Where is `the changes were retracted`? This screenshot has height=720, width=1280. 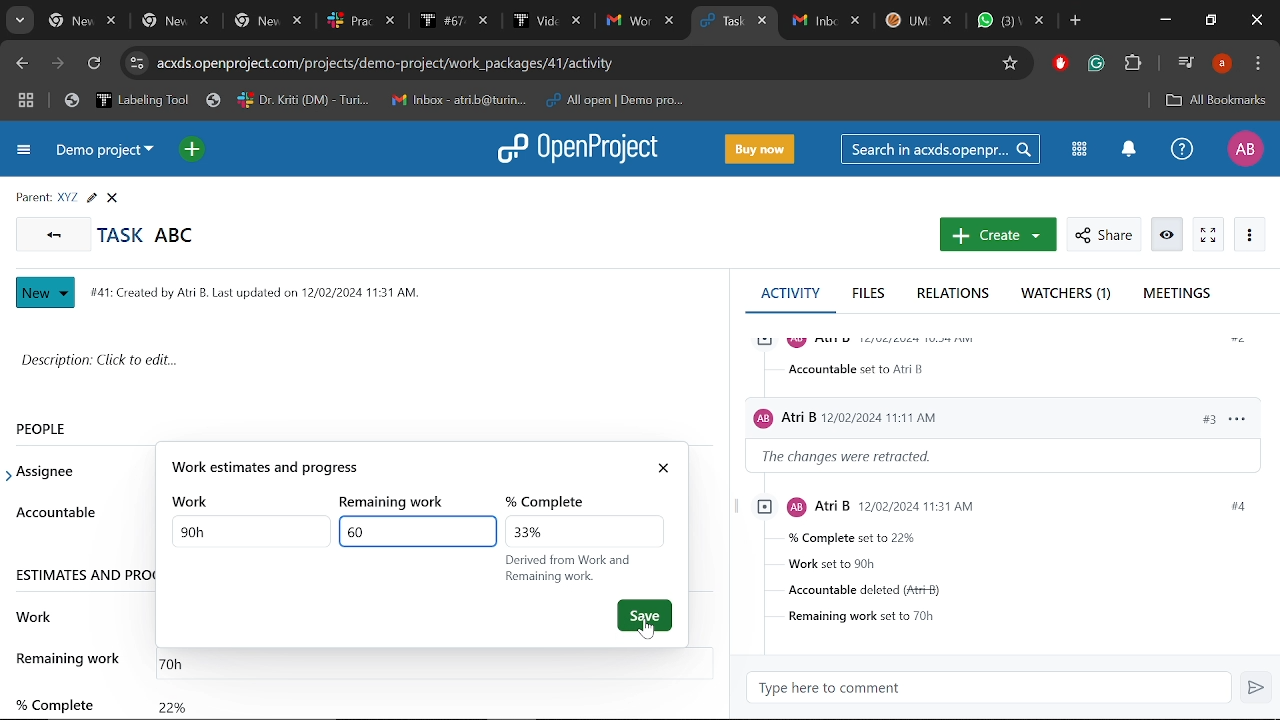 the changes were retracted is located at coordinates (860, 457).